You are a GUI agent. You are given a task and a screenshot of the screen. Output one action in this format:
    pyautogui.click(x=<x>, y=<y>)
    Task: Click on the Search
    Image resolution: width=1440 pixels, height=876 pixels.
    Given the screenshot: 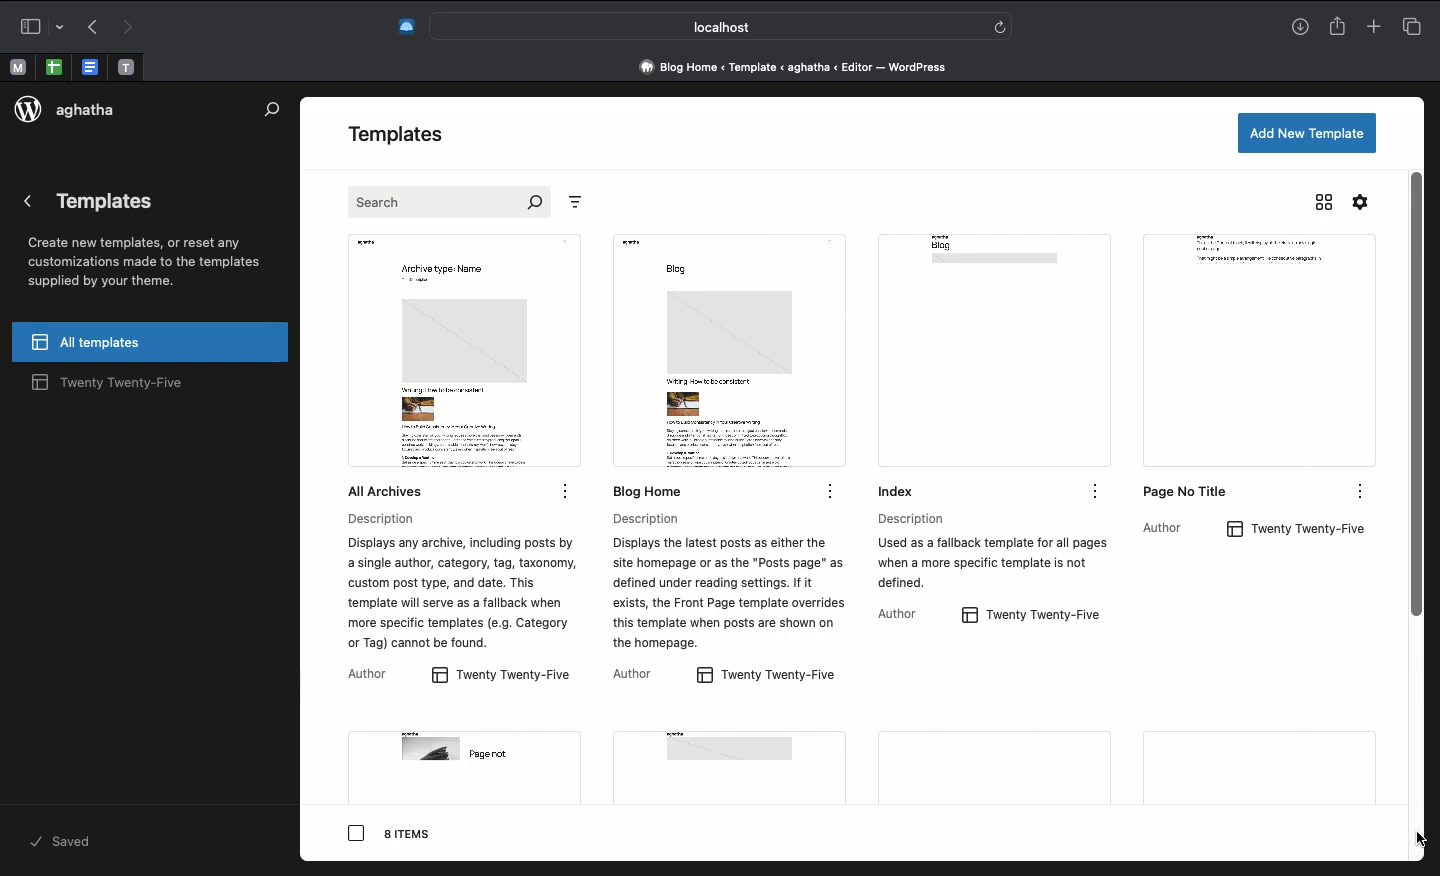 What is the action you would take?
    pyautogui.click(x=452, y=202)
    